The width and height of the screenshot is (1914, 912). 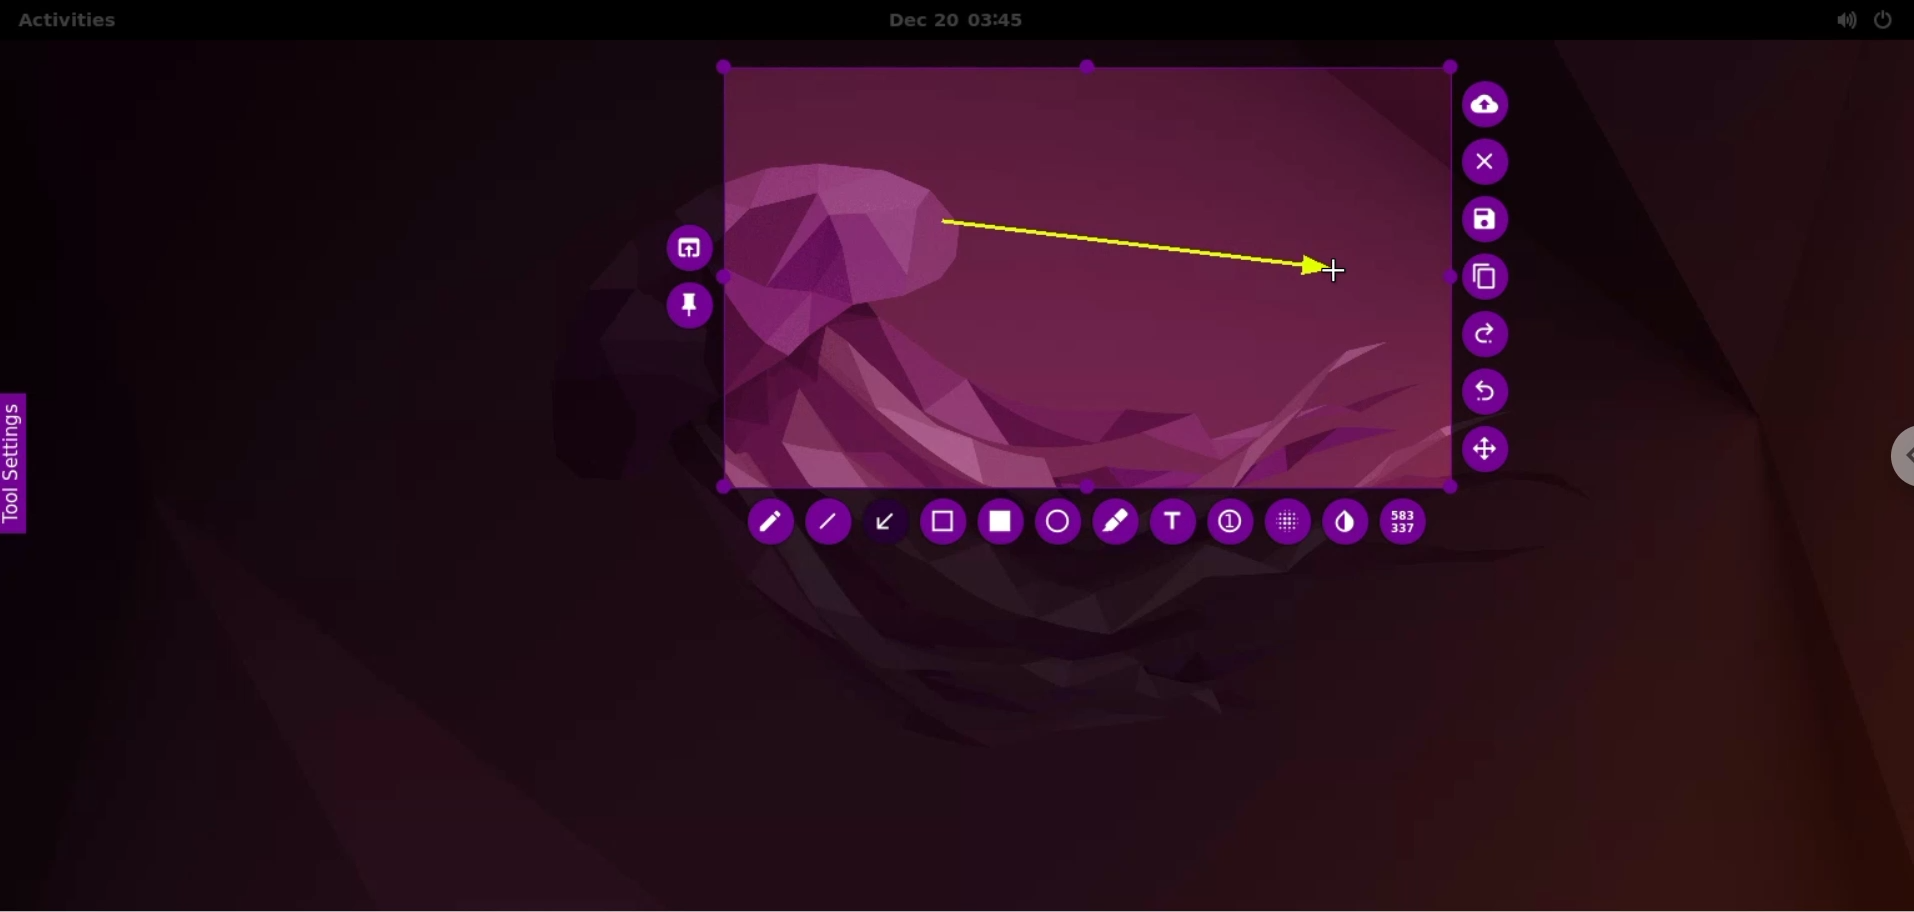 I want to click on arrow, so click(x=1123, y=249).